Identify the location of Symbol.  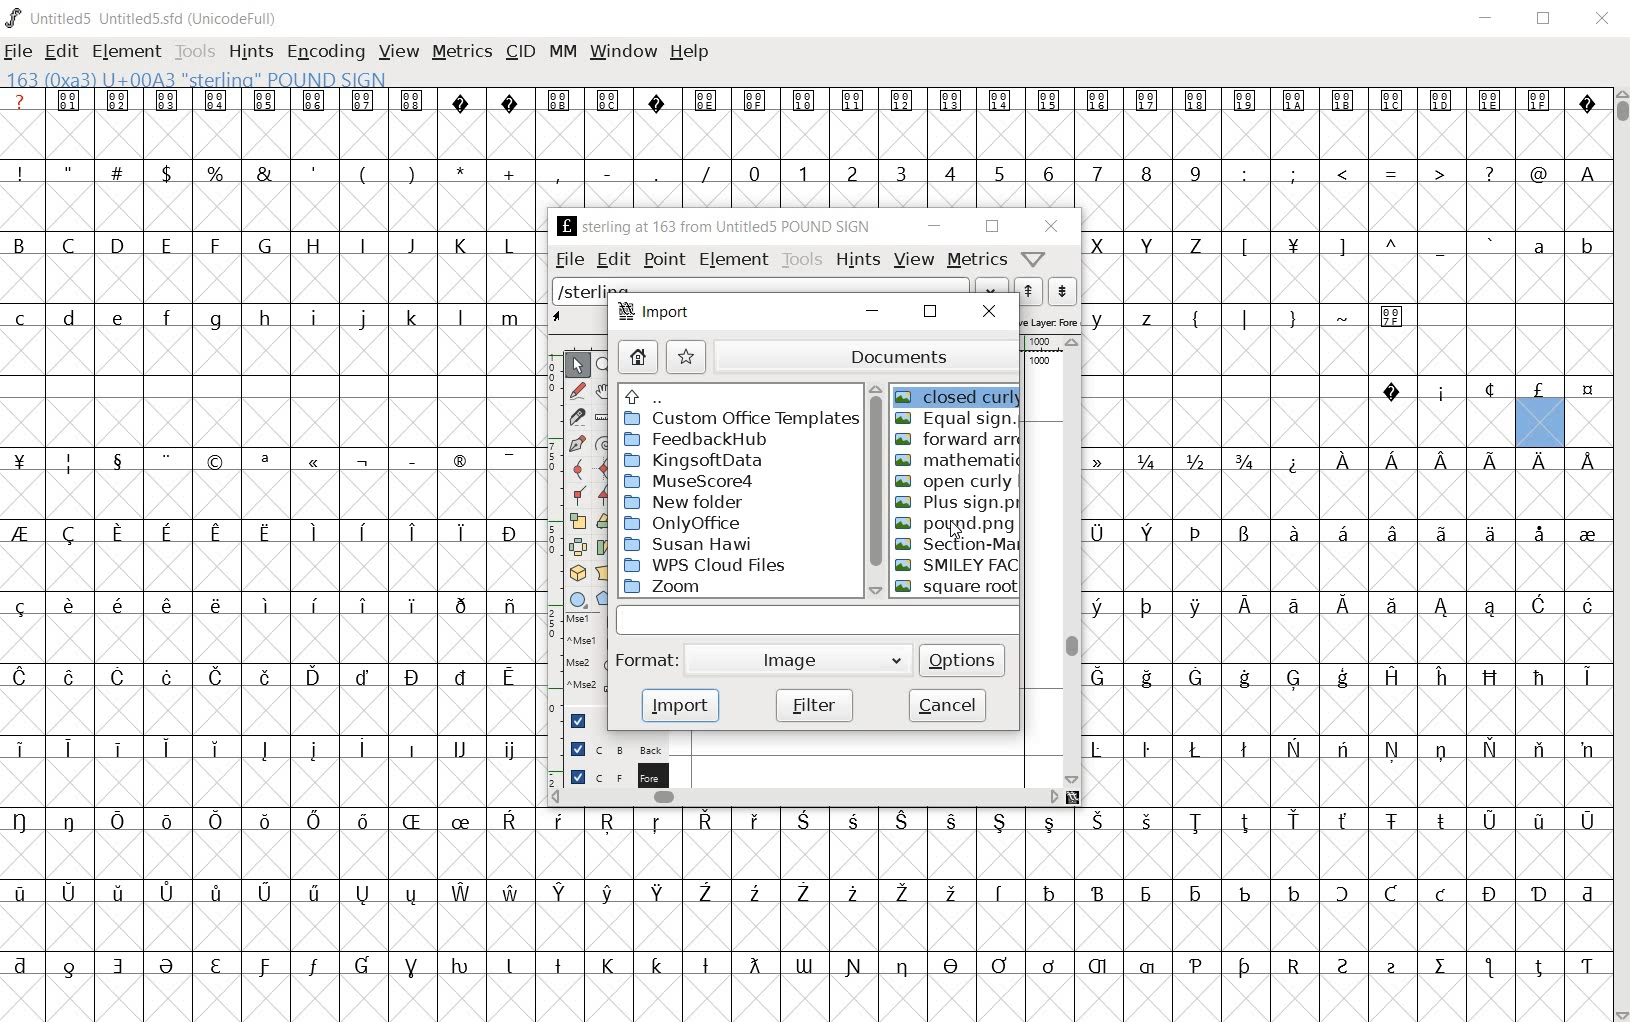
(1344, 966).